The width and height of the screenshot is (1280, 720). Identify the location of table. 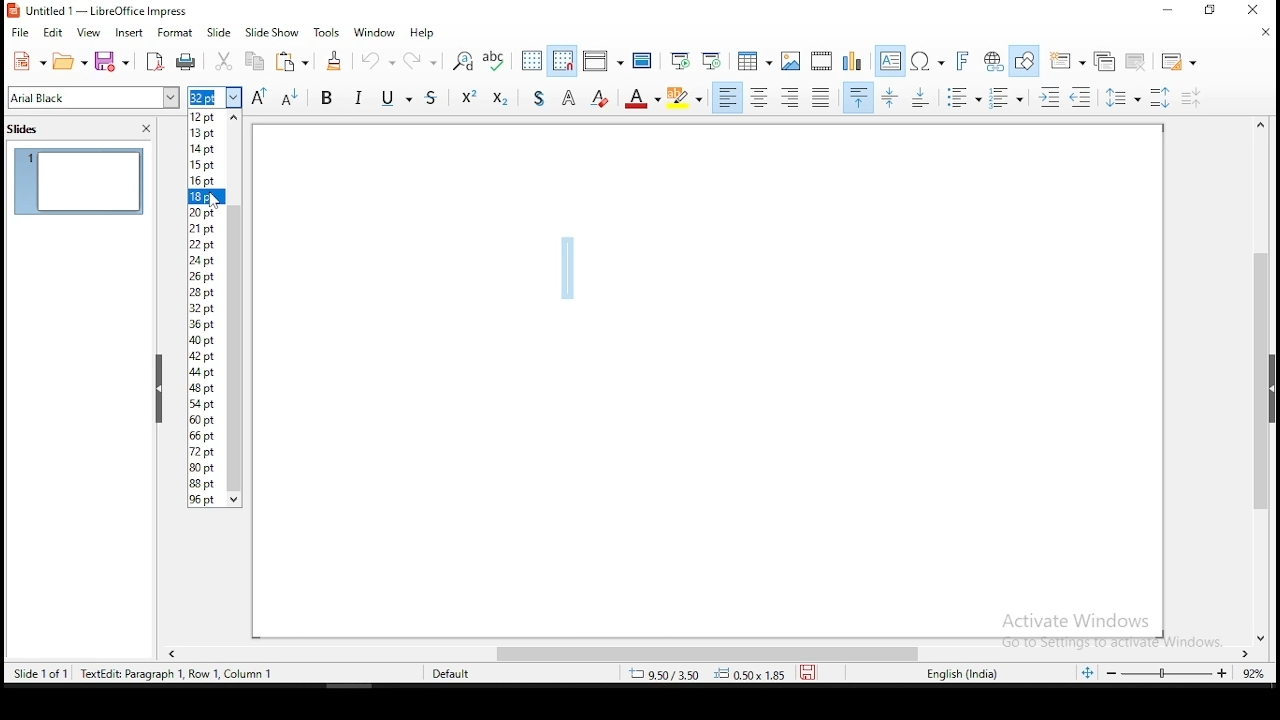
(755, 58).